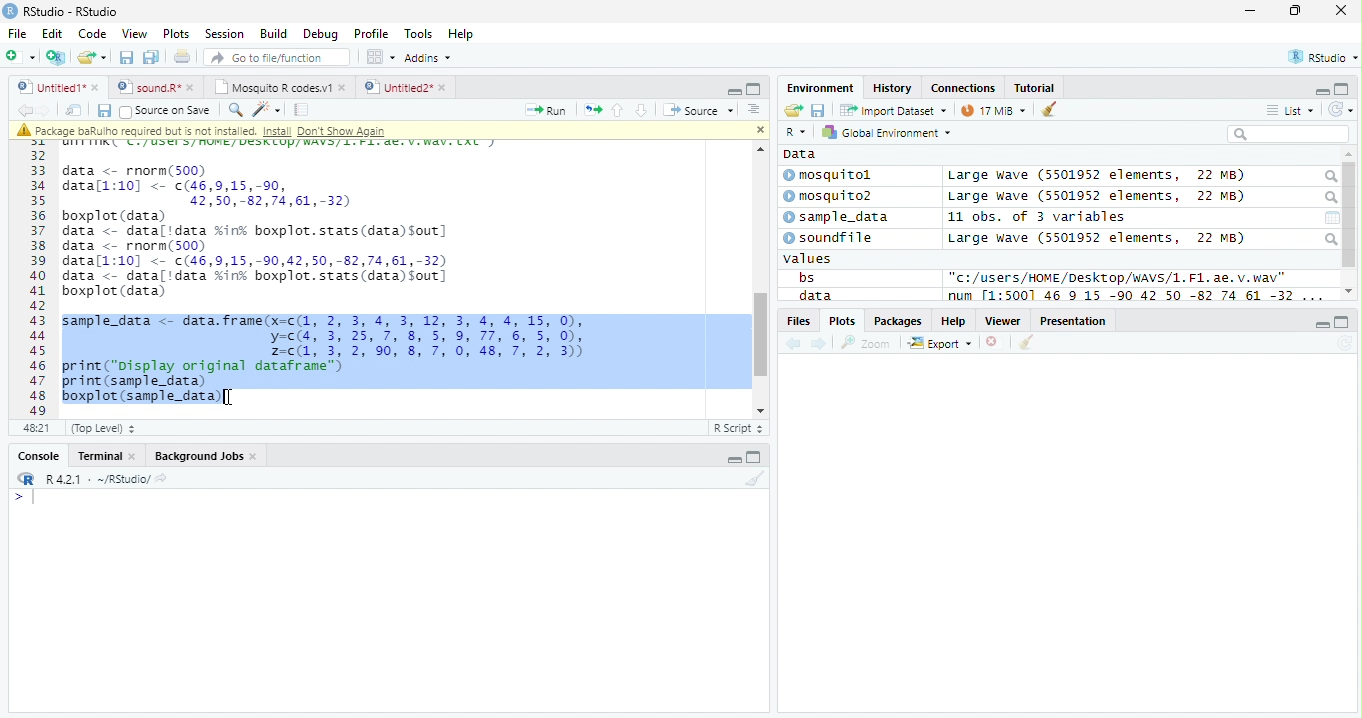 Image resolution: width=1362 pixels, height=718 pixels. Describe the element at coordinates (759, 335) in the screenshot. I see `scroll bar` at that location.